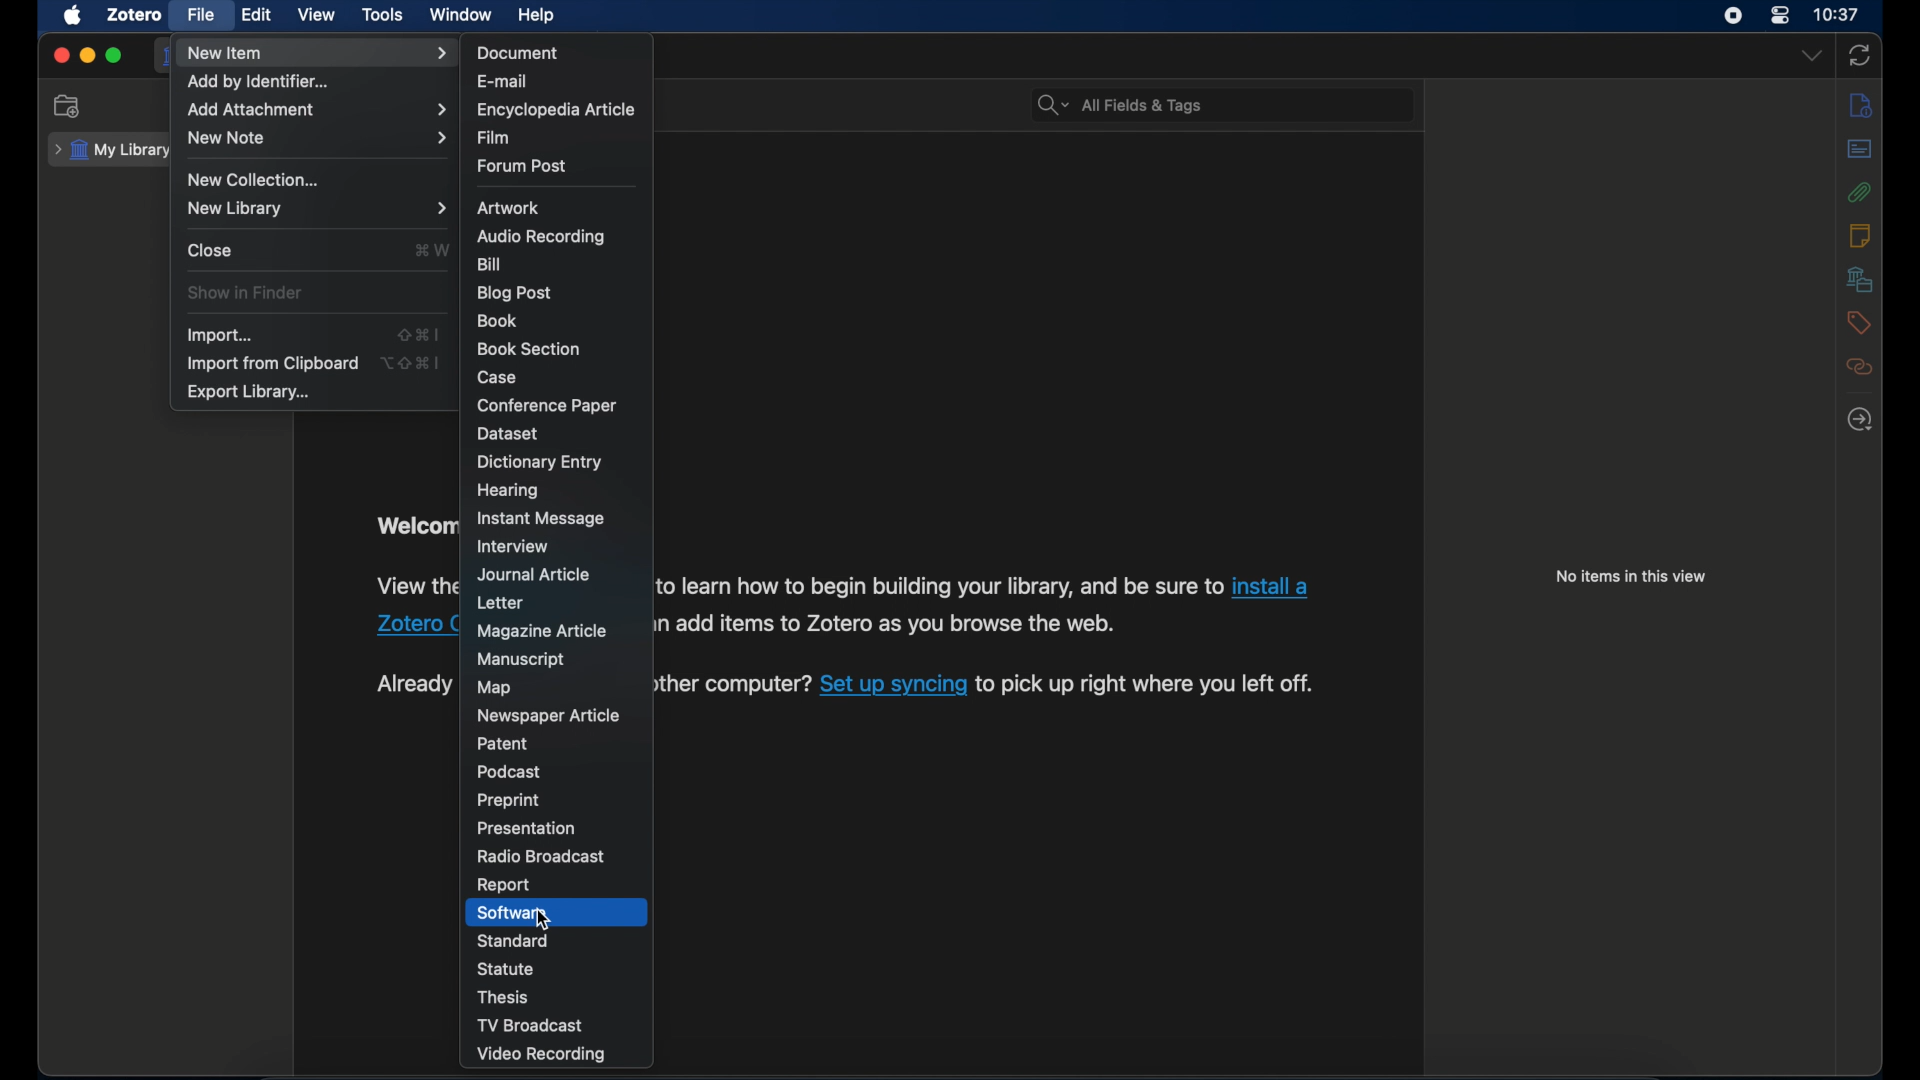 Image resolution: width=1920 pixels, height=1080 pixels. Describe the element at coordinates (539, 519) in the screenshot. I see `instant message` at that location.